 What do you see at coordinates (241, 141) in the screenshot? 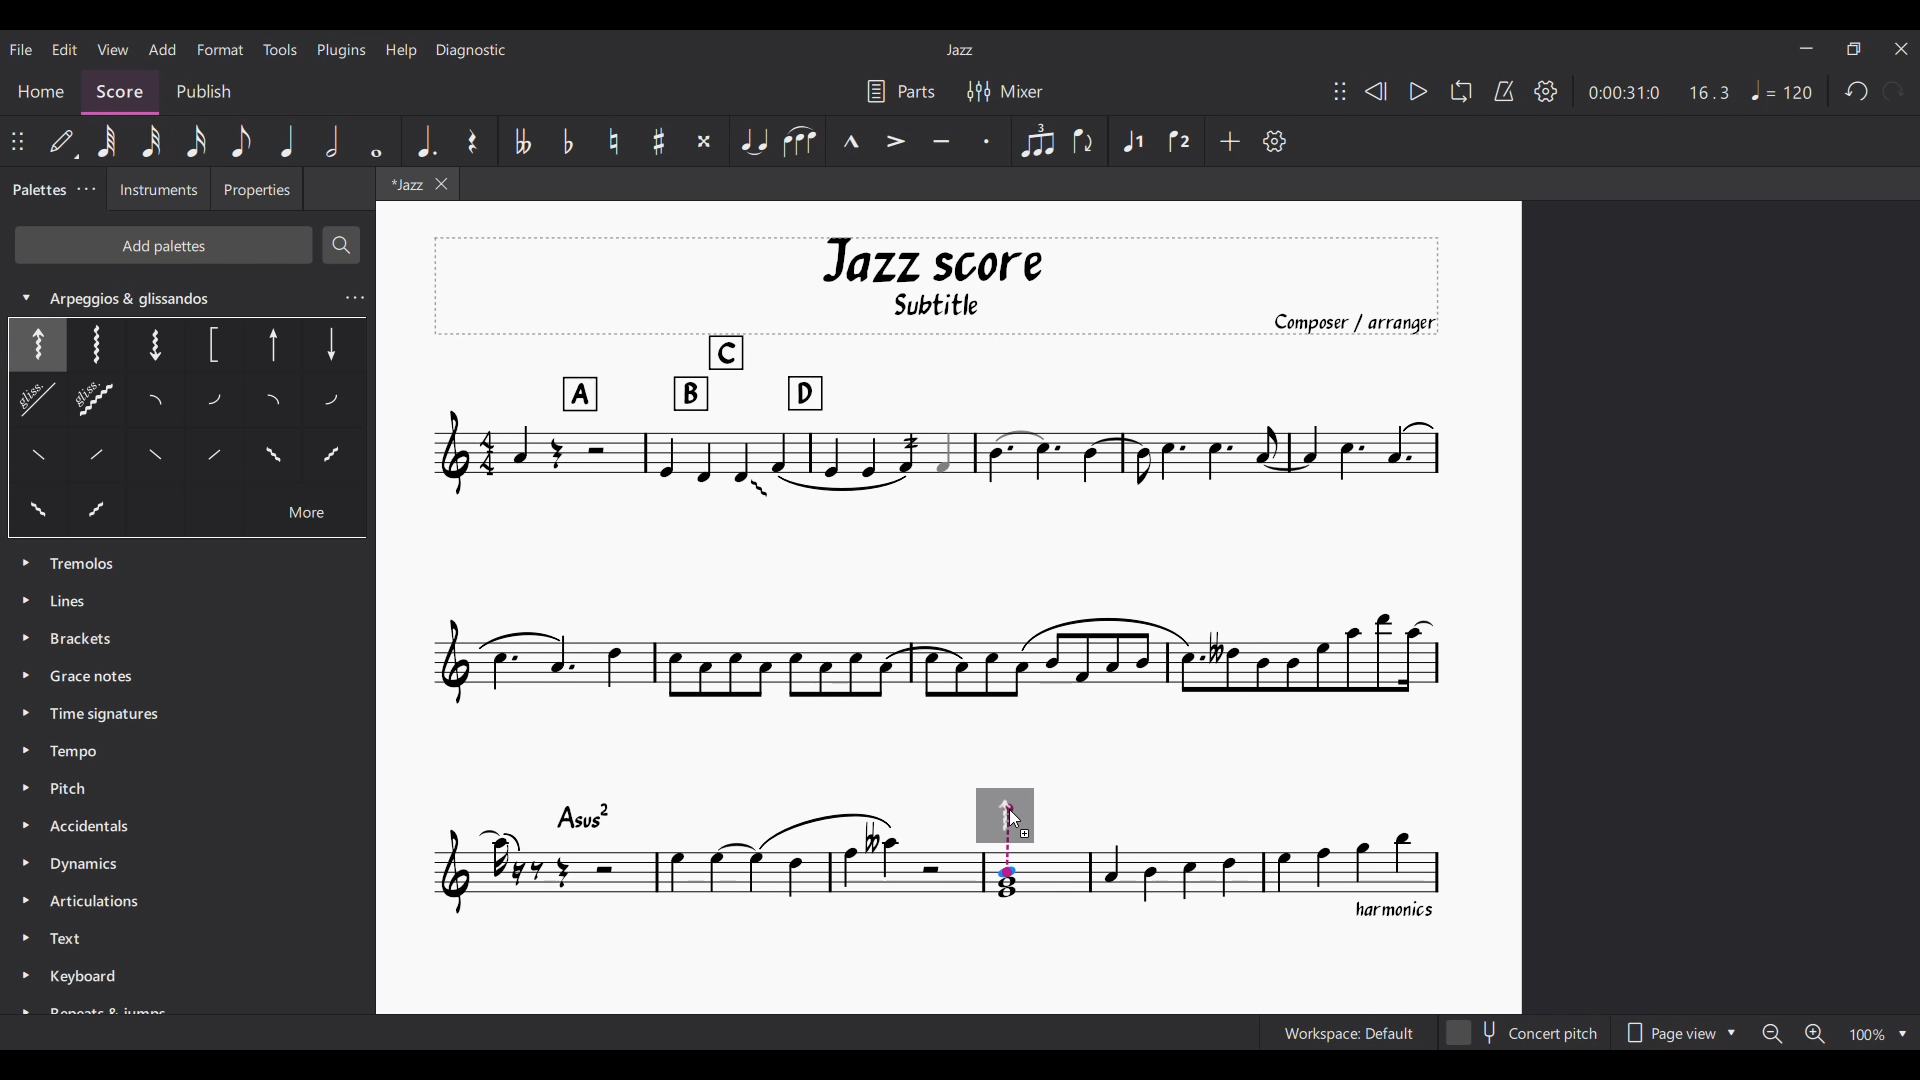
I see `8th note` at bounding box center [241, 141].